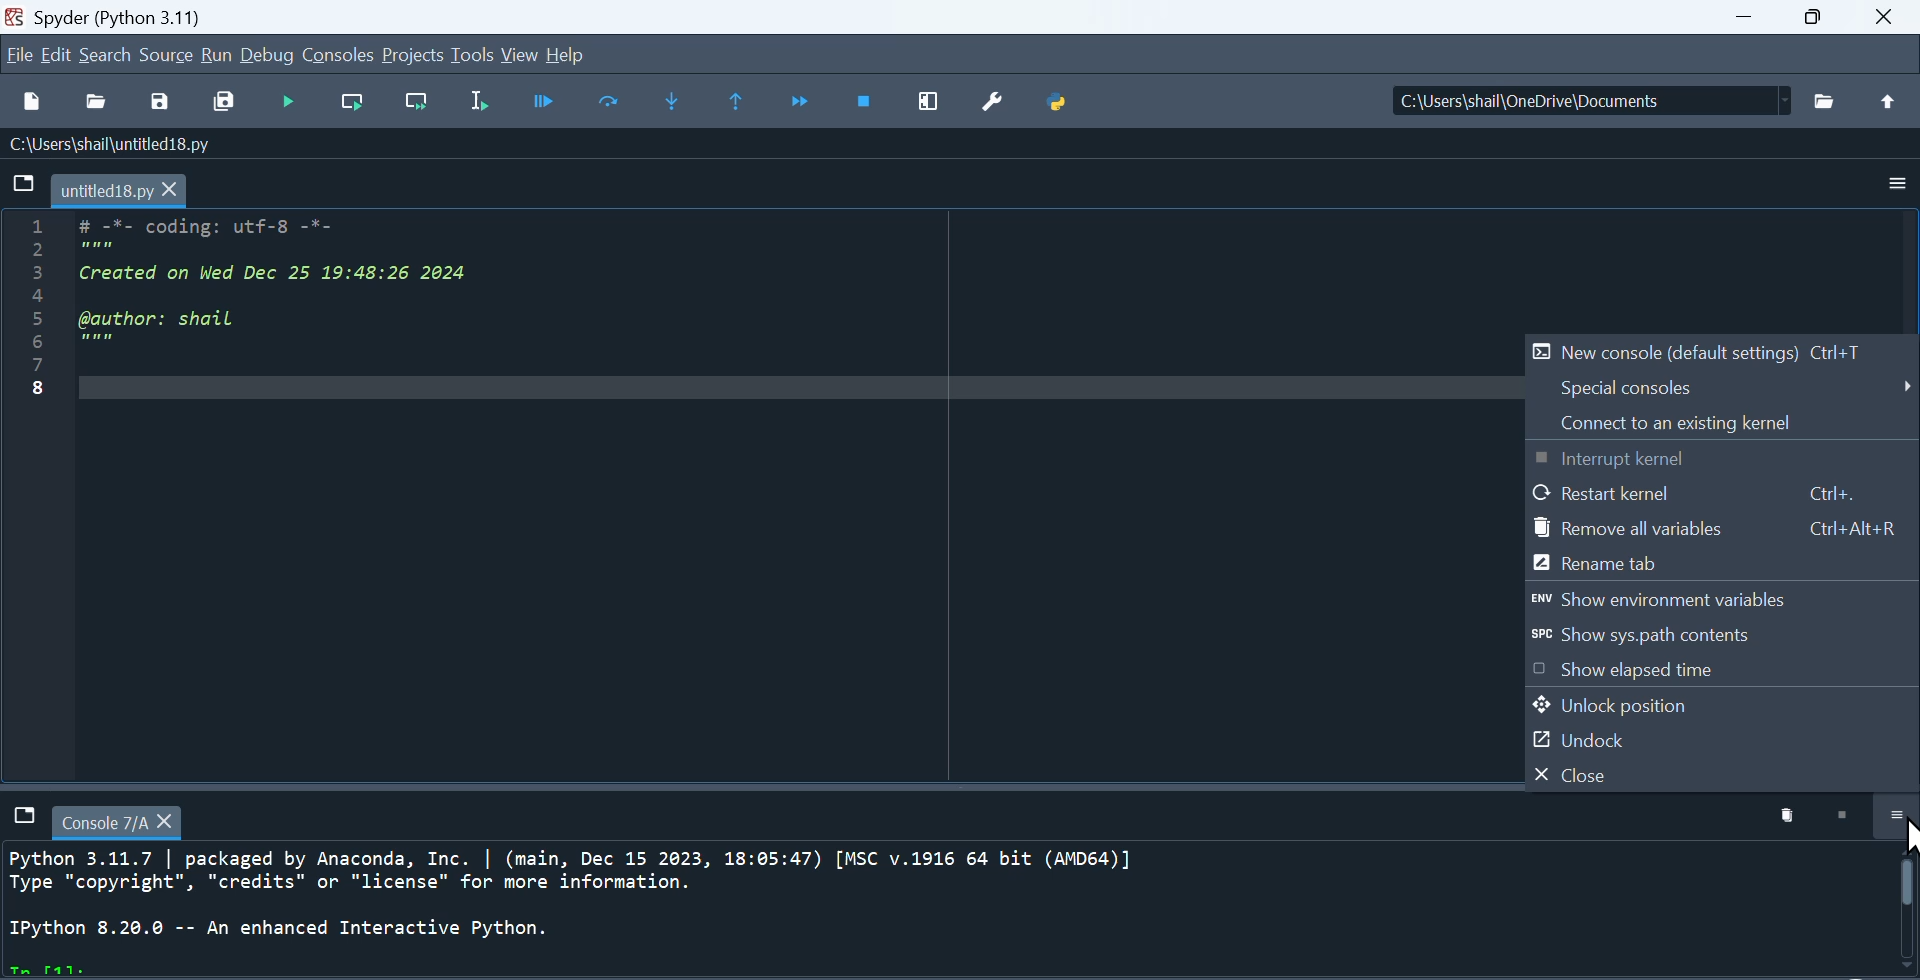 The image size is (1920, 980). I want to click on c:\users\shail\onedrive\documents, so click(1592, 101).